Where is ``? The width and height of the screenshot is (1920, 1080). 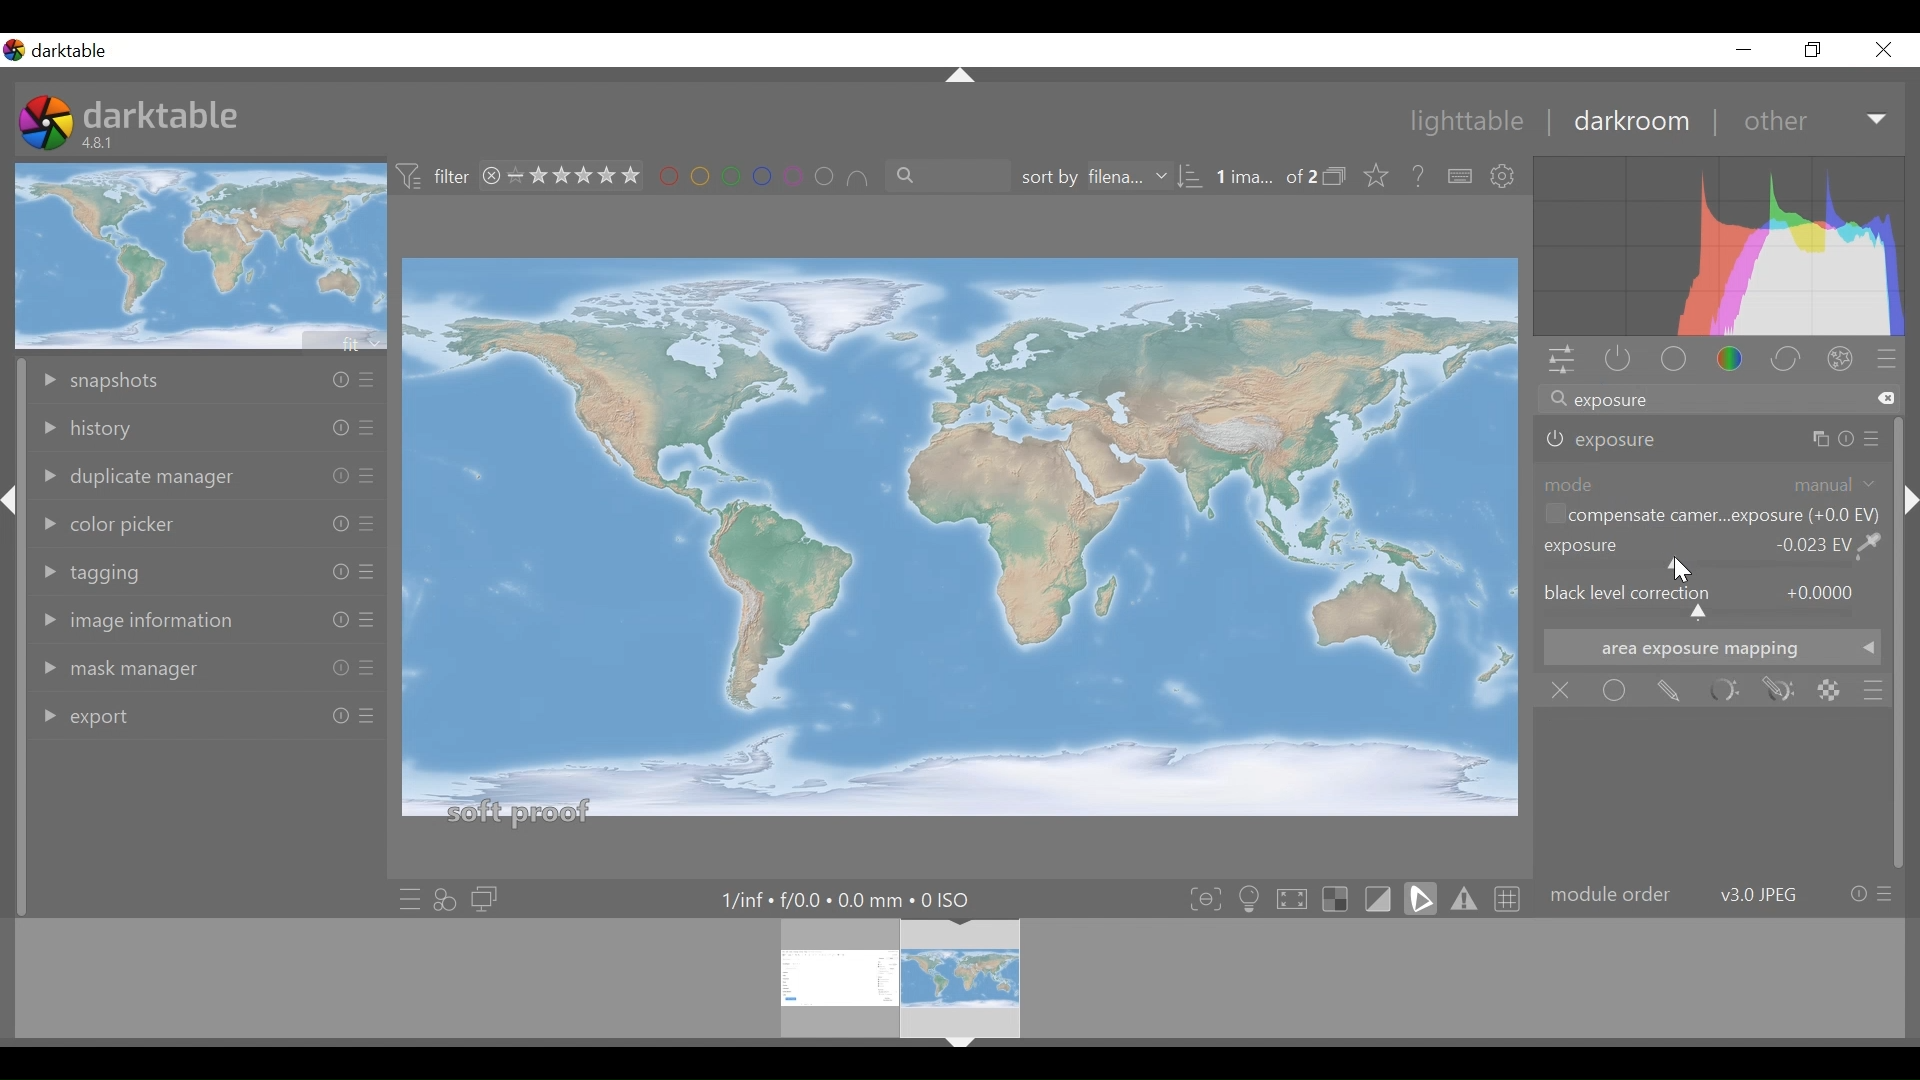  is located at coordinates (961, 78).